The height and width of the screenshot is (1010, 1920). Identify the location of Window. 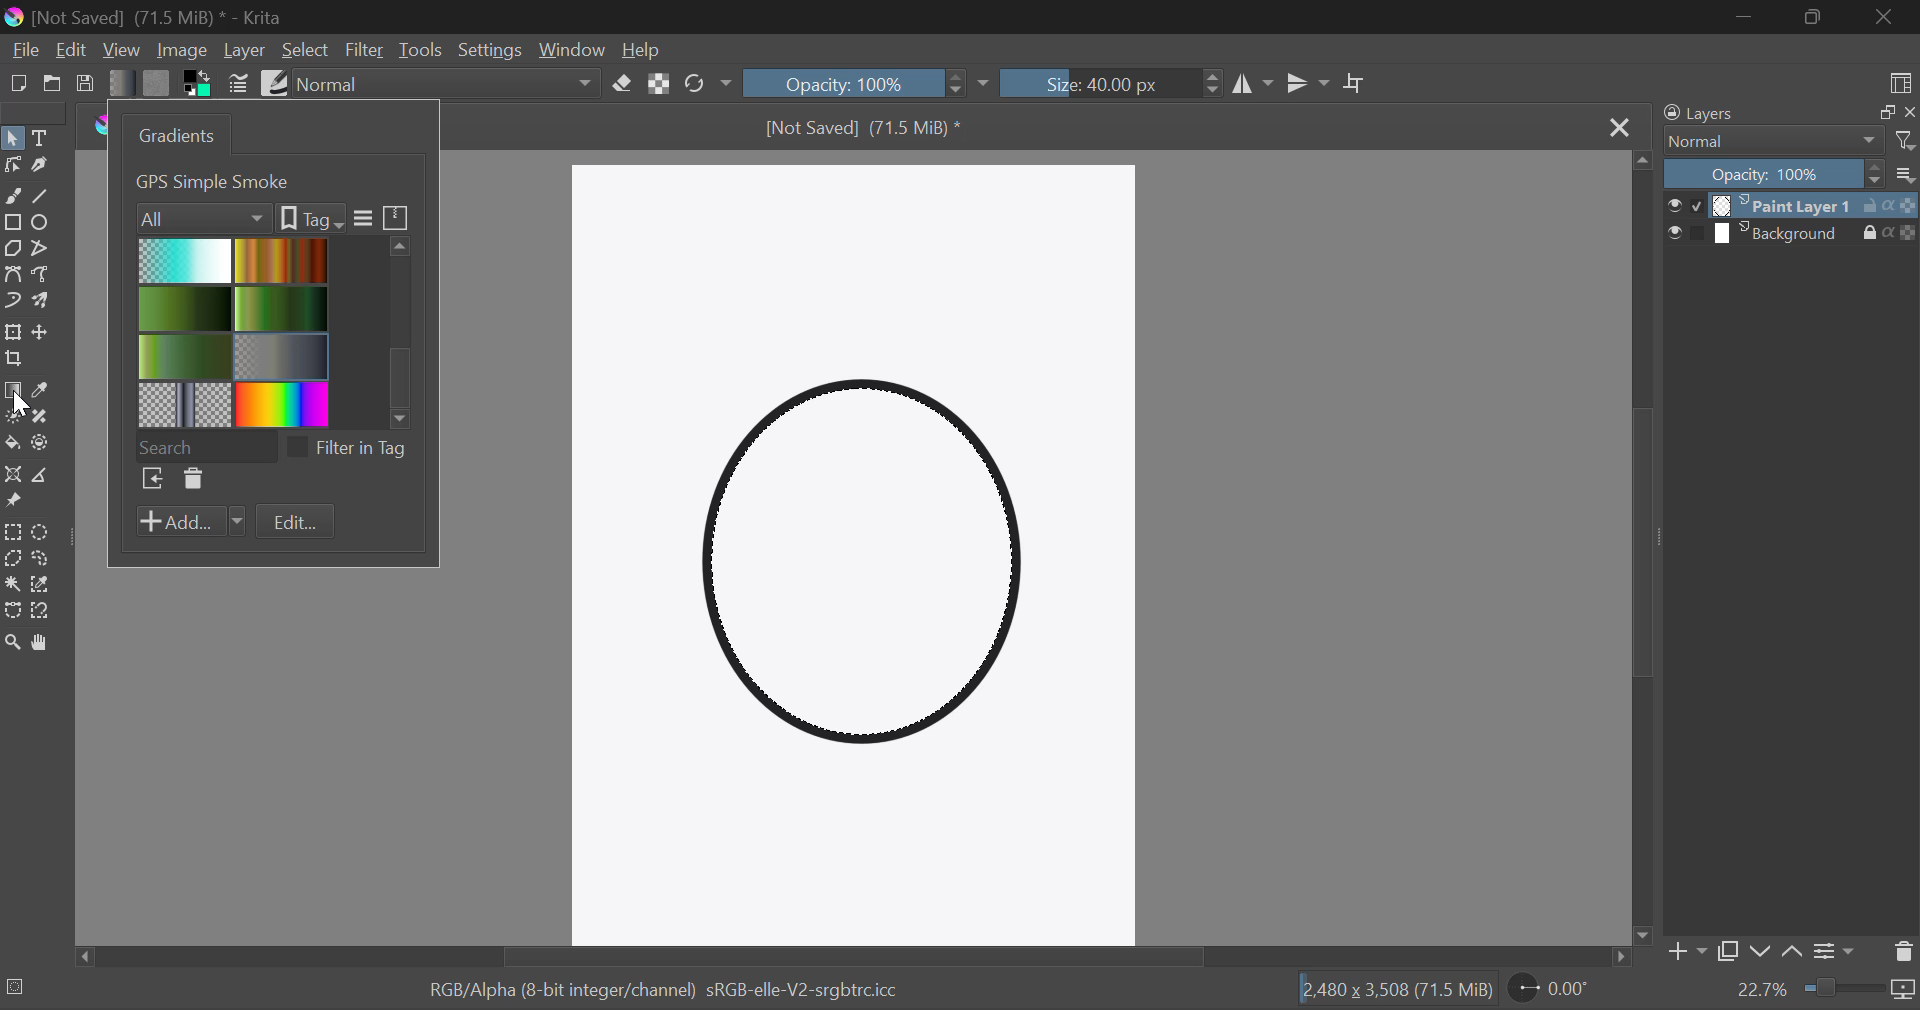
(574, 53).